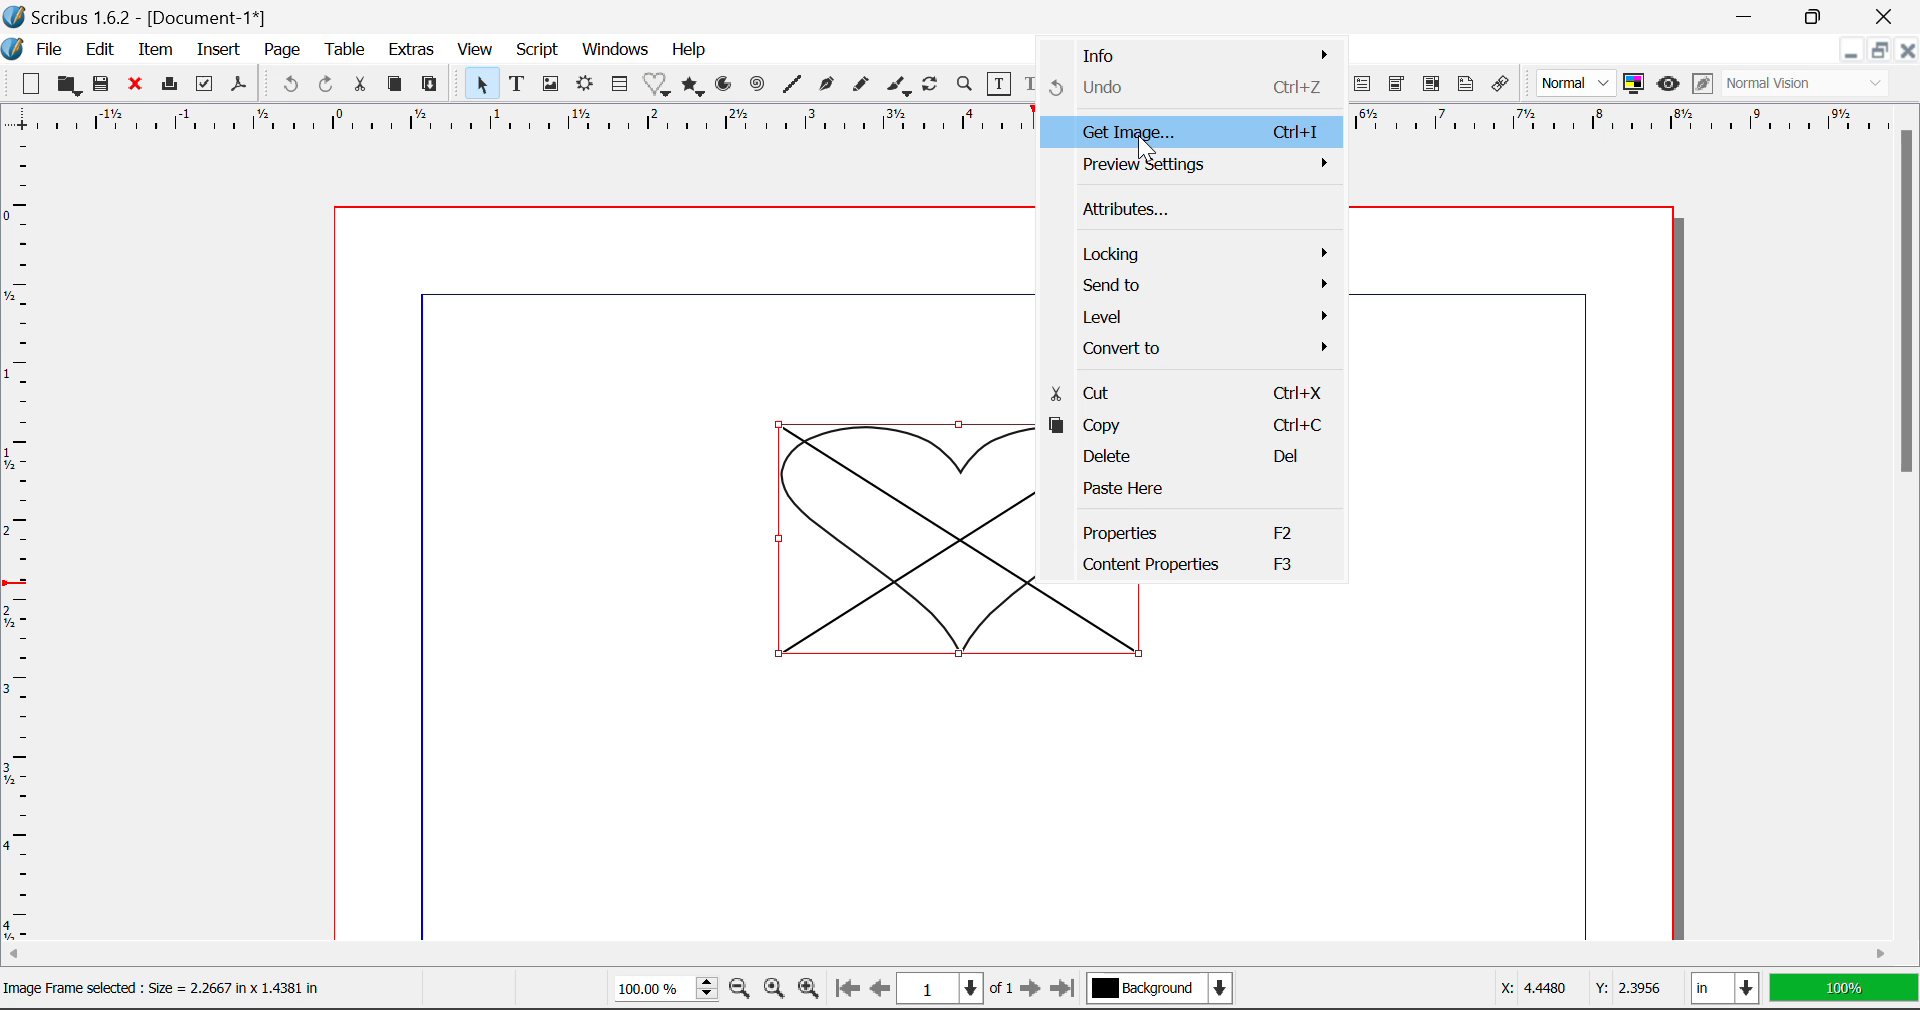  What do you see at coordinates (1908, 517) in the screenshot?
I see `Scroll Bar` at bounding box center [1908, 517].